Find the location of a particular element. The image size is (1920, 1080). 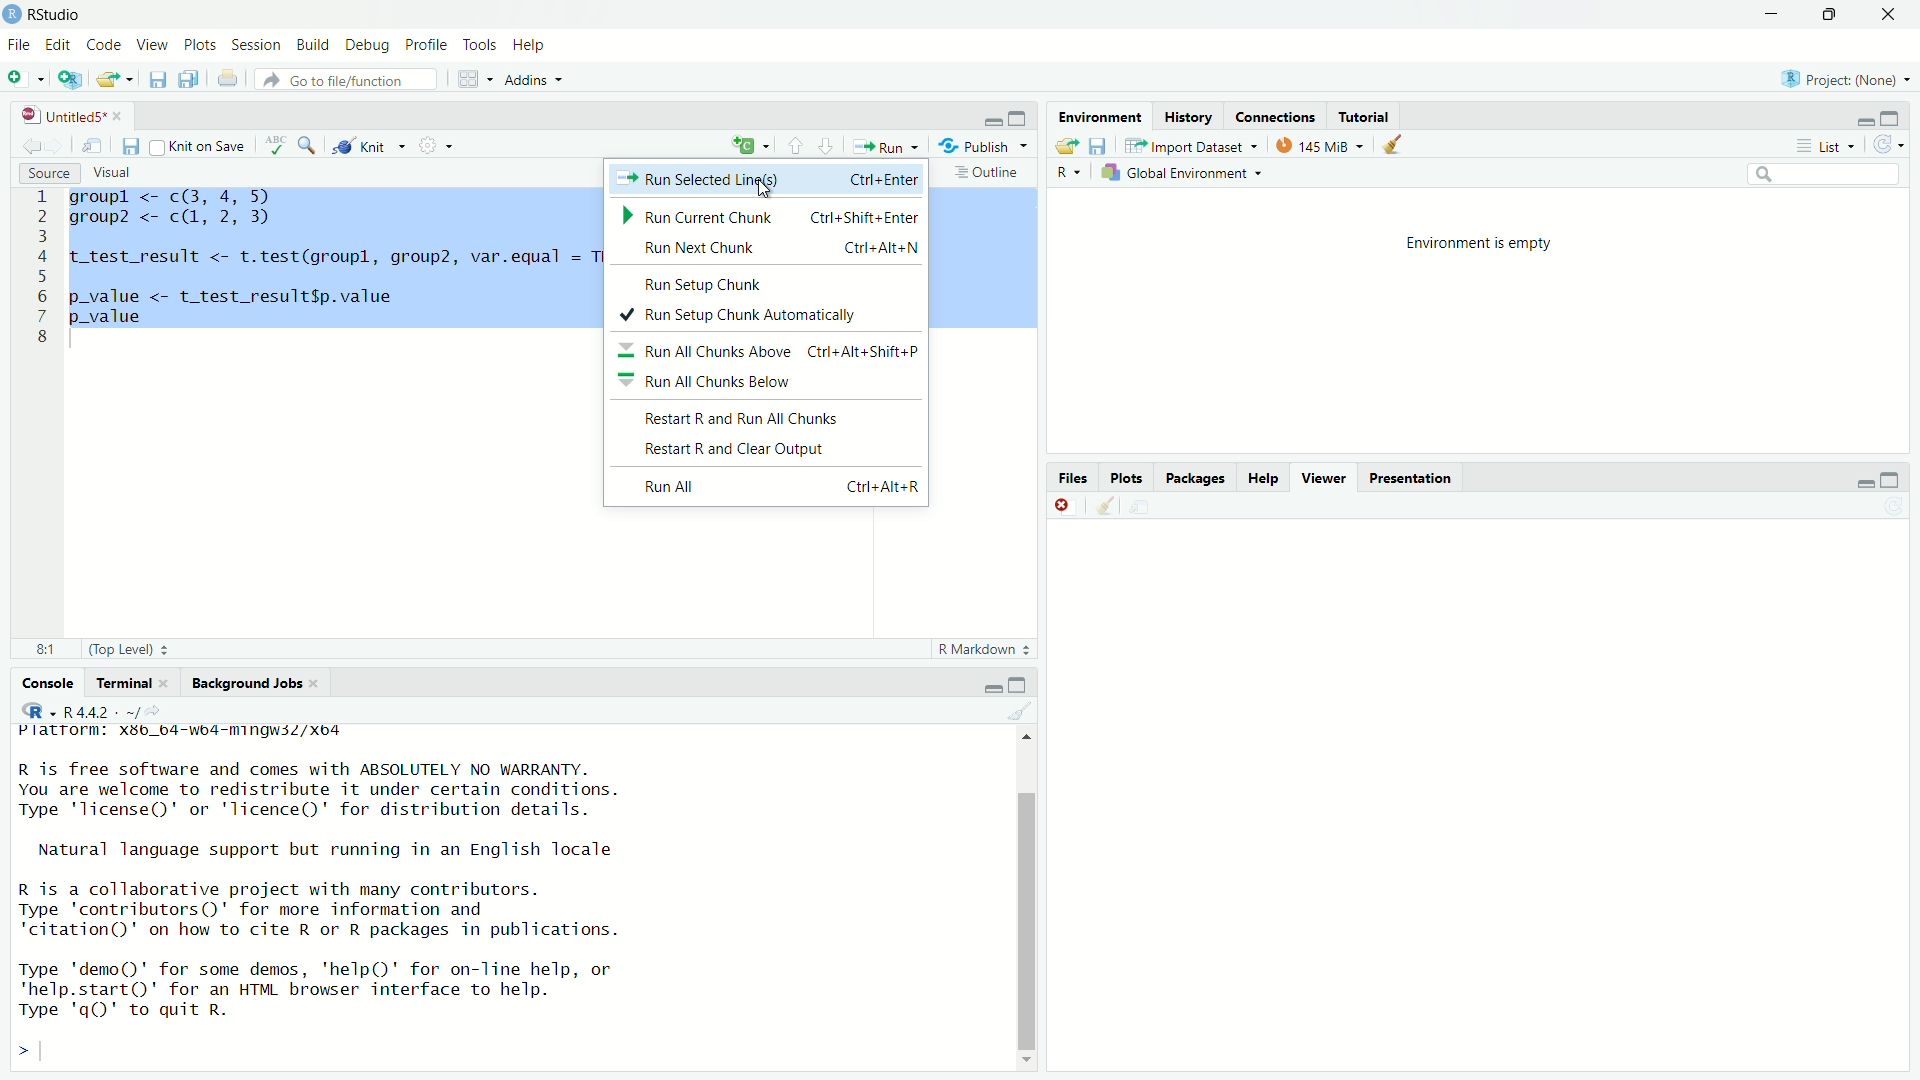

NEW PROJECT is located at coordinates (71, 77).